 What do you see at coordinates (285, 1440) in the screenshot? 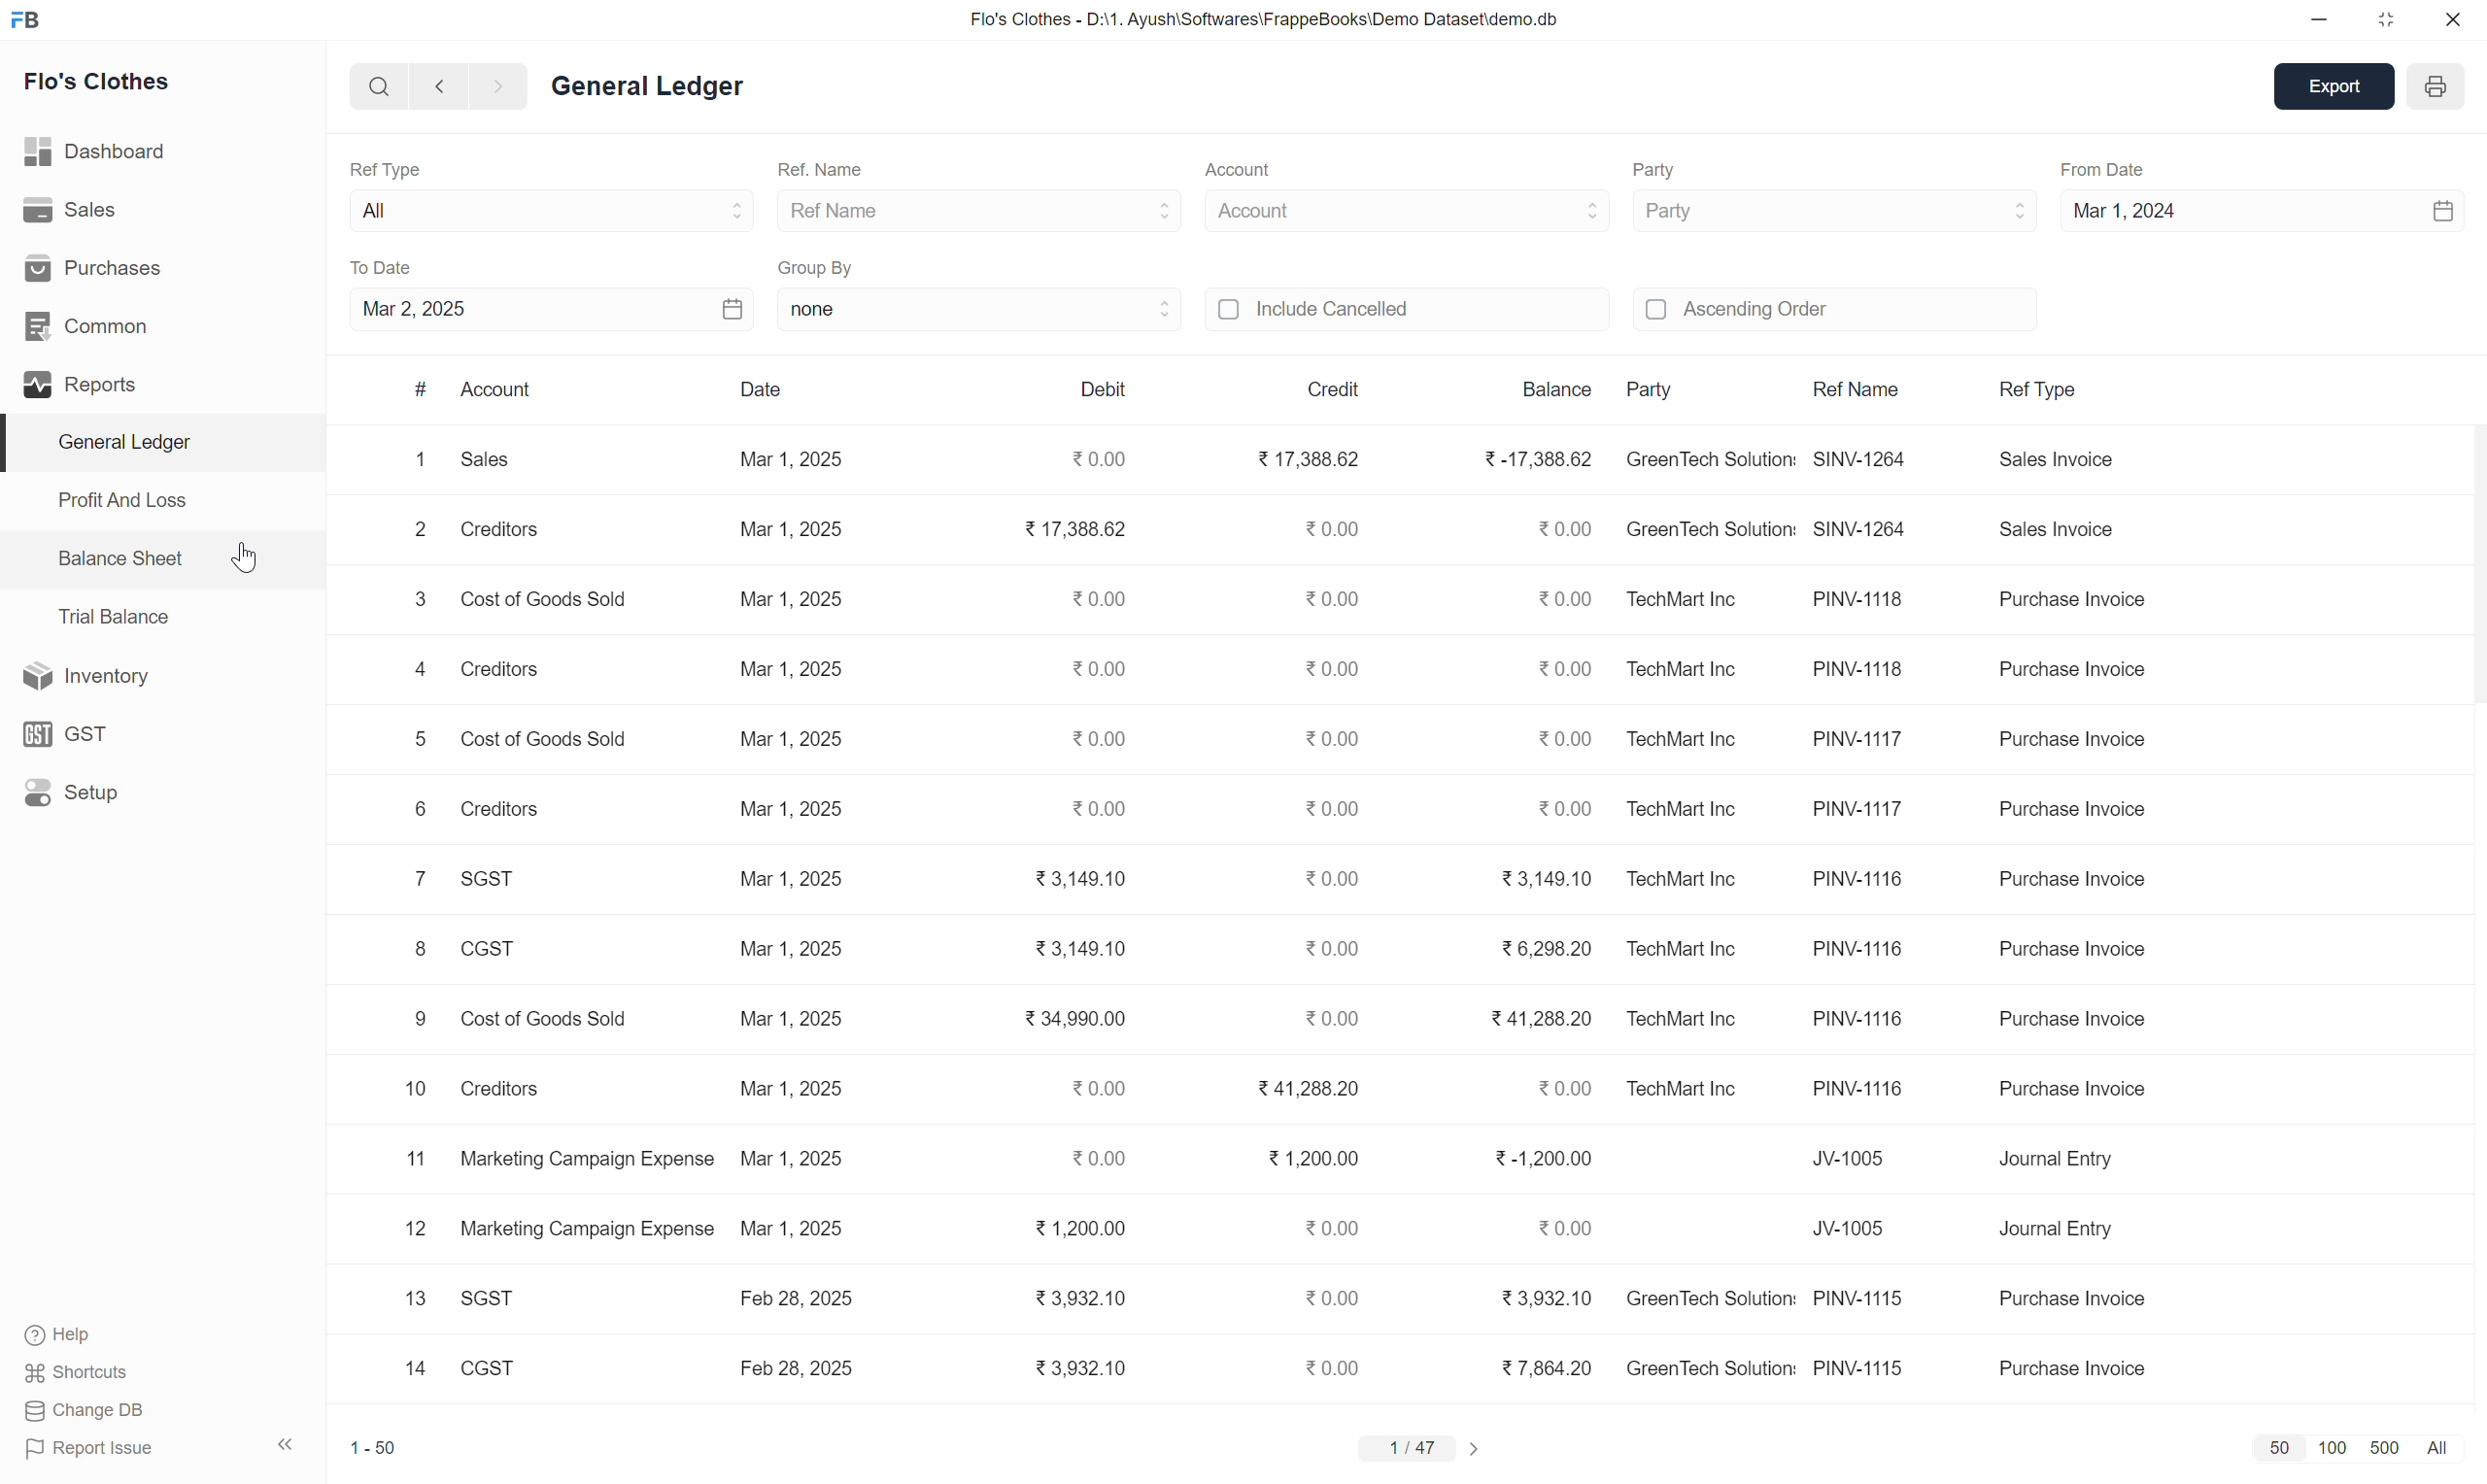
I see `expand` at bounding box center [285, 1440].